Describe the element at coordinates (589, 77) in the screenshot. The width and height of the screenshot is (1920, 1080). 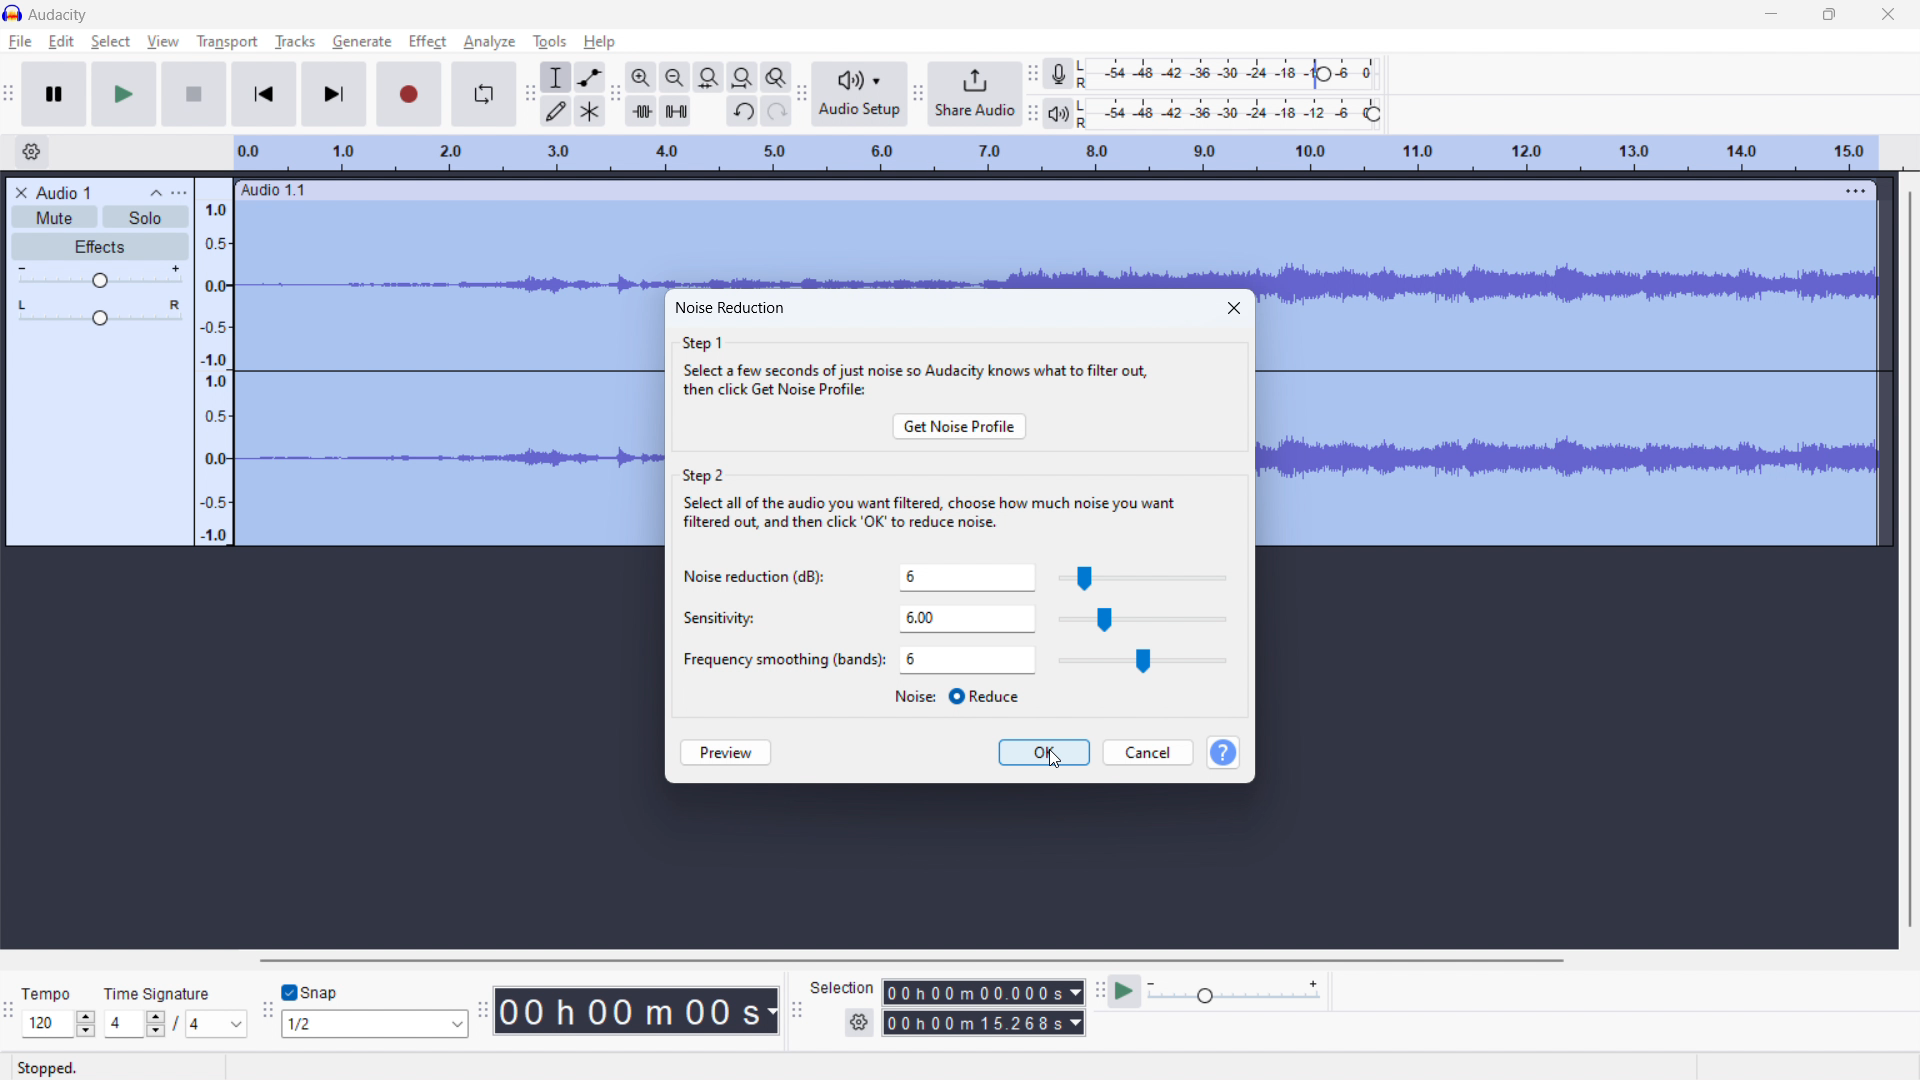
I see `envelop tool` at that location.